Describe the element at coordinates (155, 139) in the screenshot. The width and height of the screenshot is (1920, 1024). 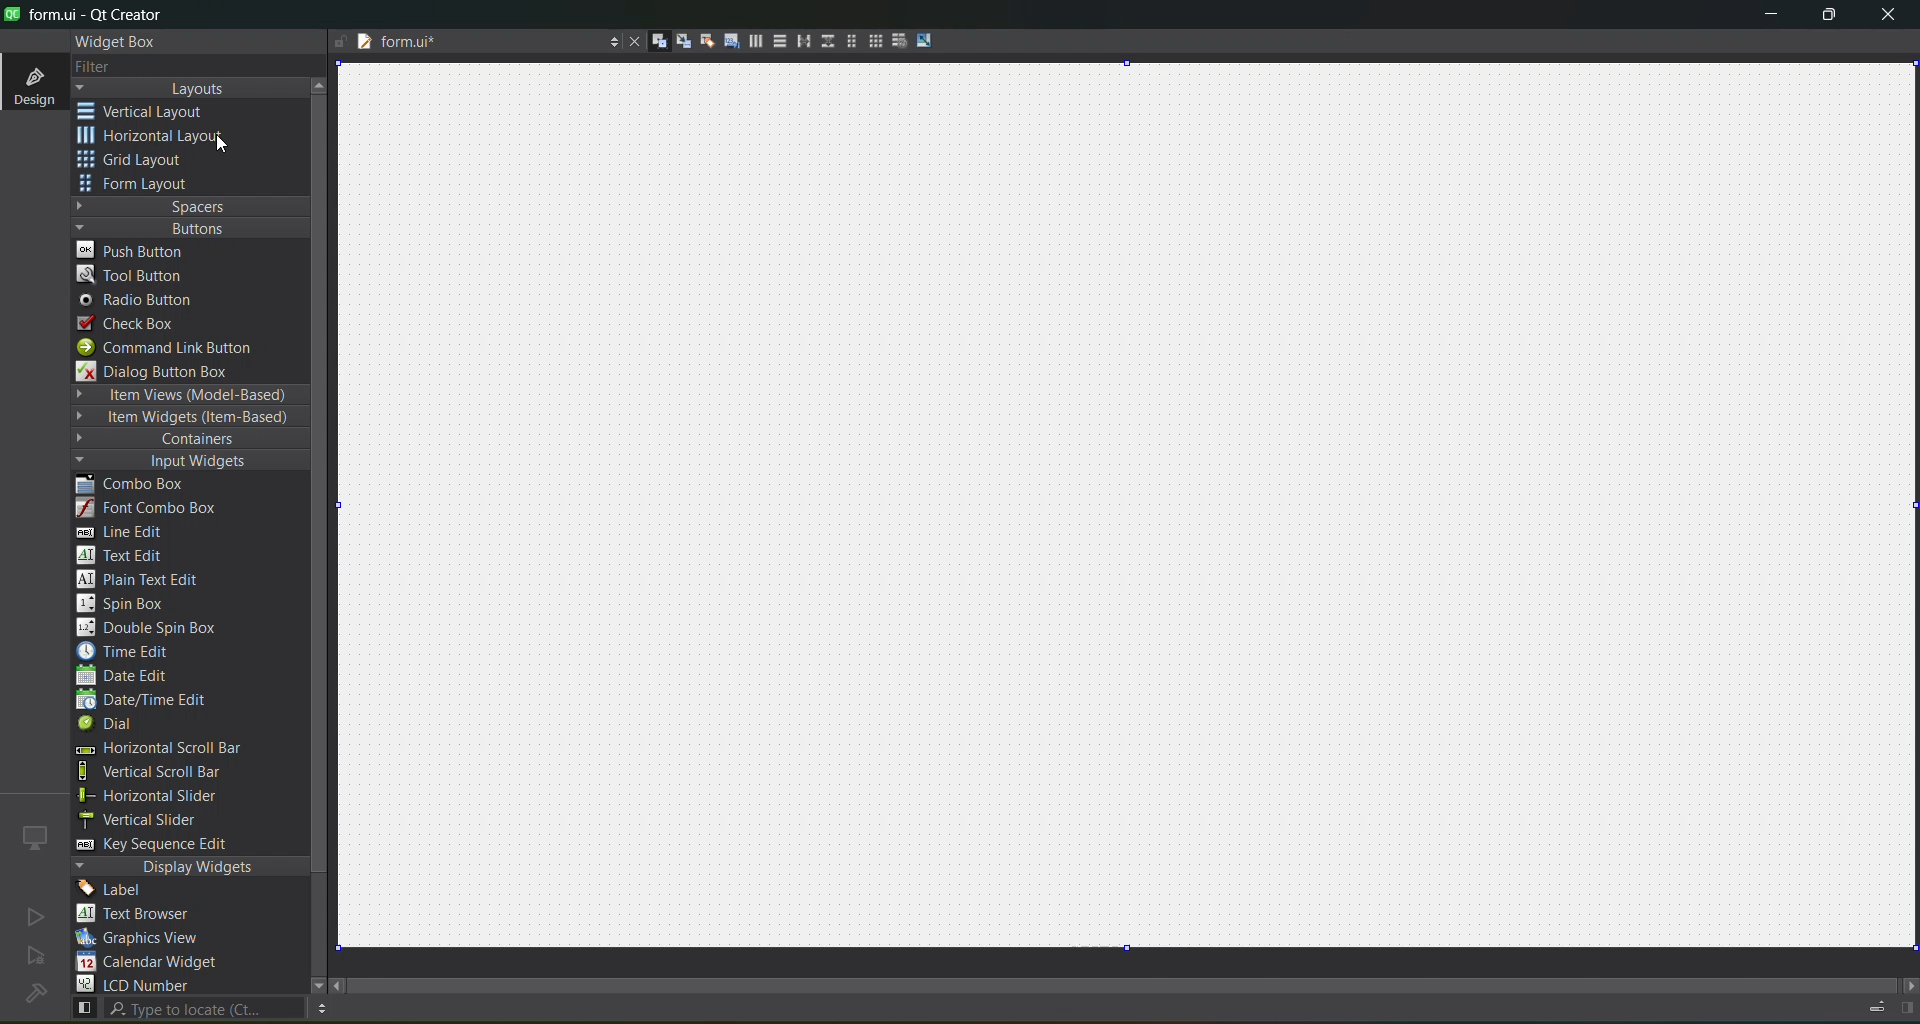
I see `horizontal` at that location.